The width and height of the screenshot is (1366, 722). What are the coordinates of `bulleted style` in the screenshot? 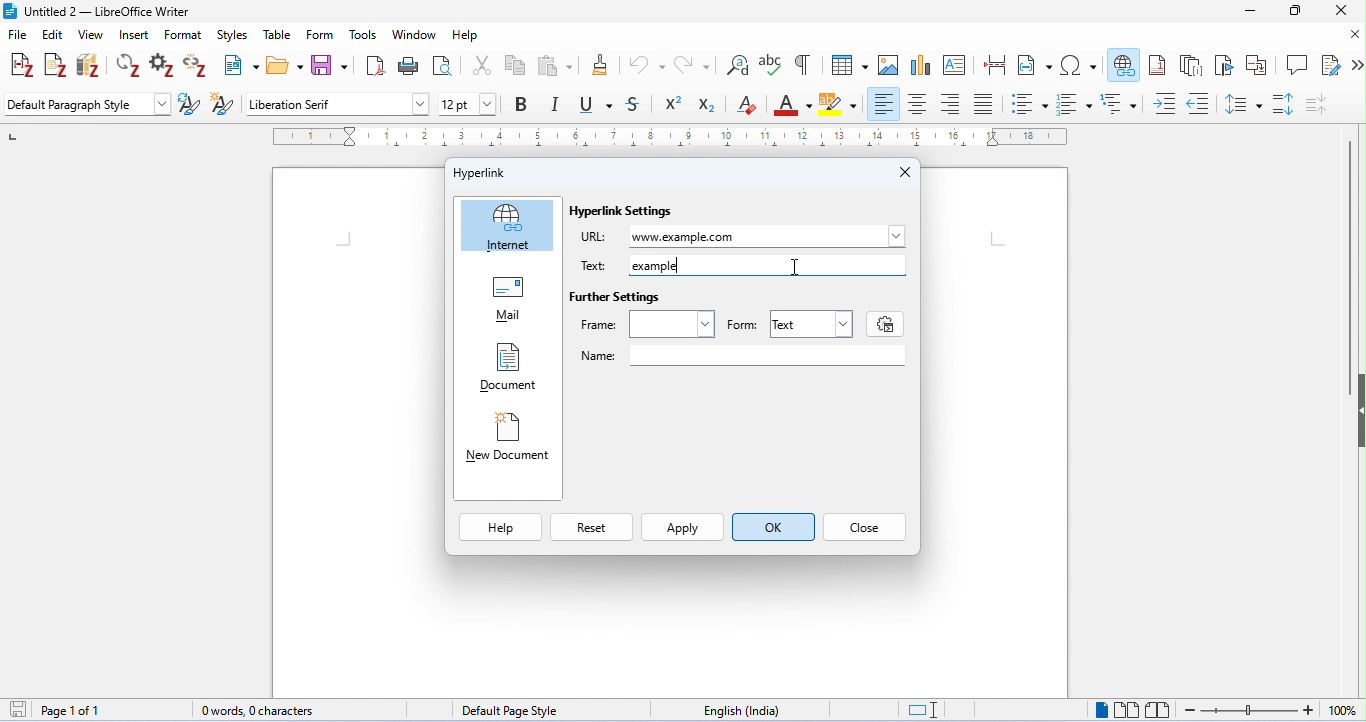 It's located at (1031, 105).